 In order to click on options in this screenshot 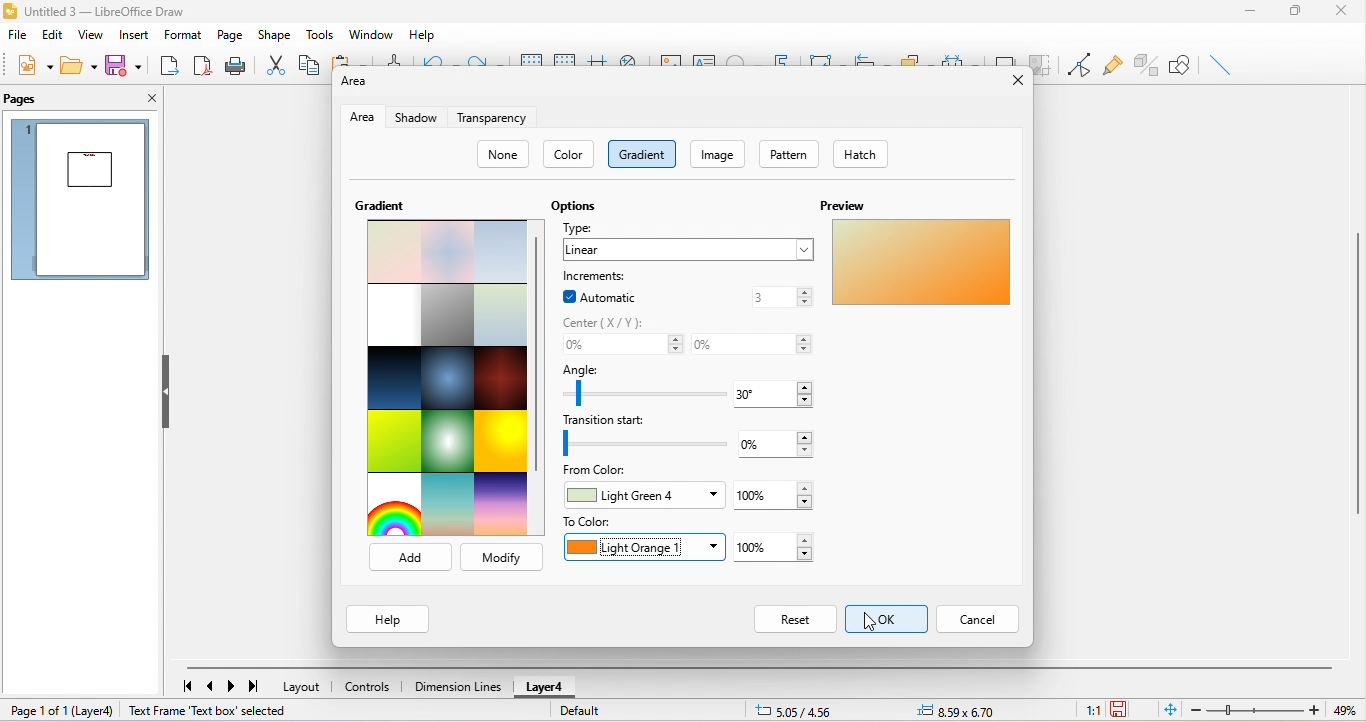, I will do `click(573, 206)`.